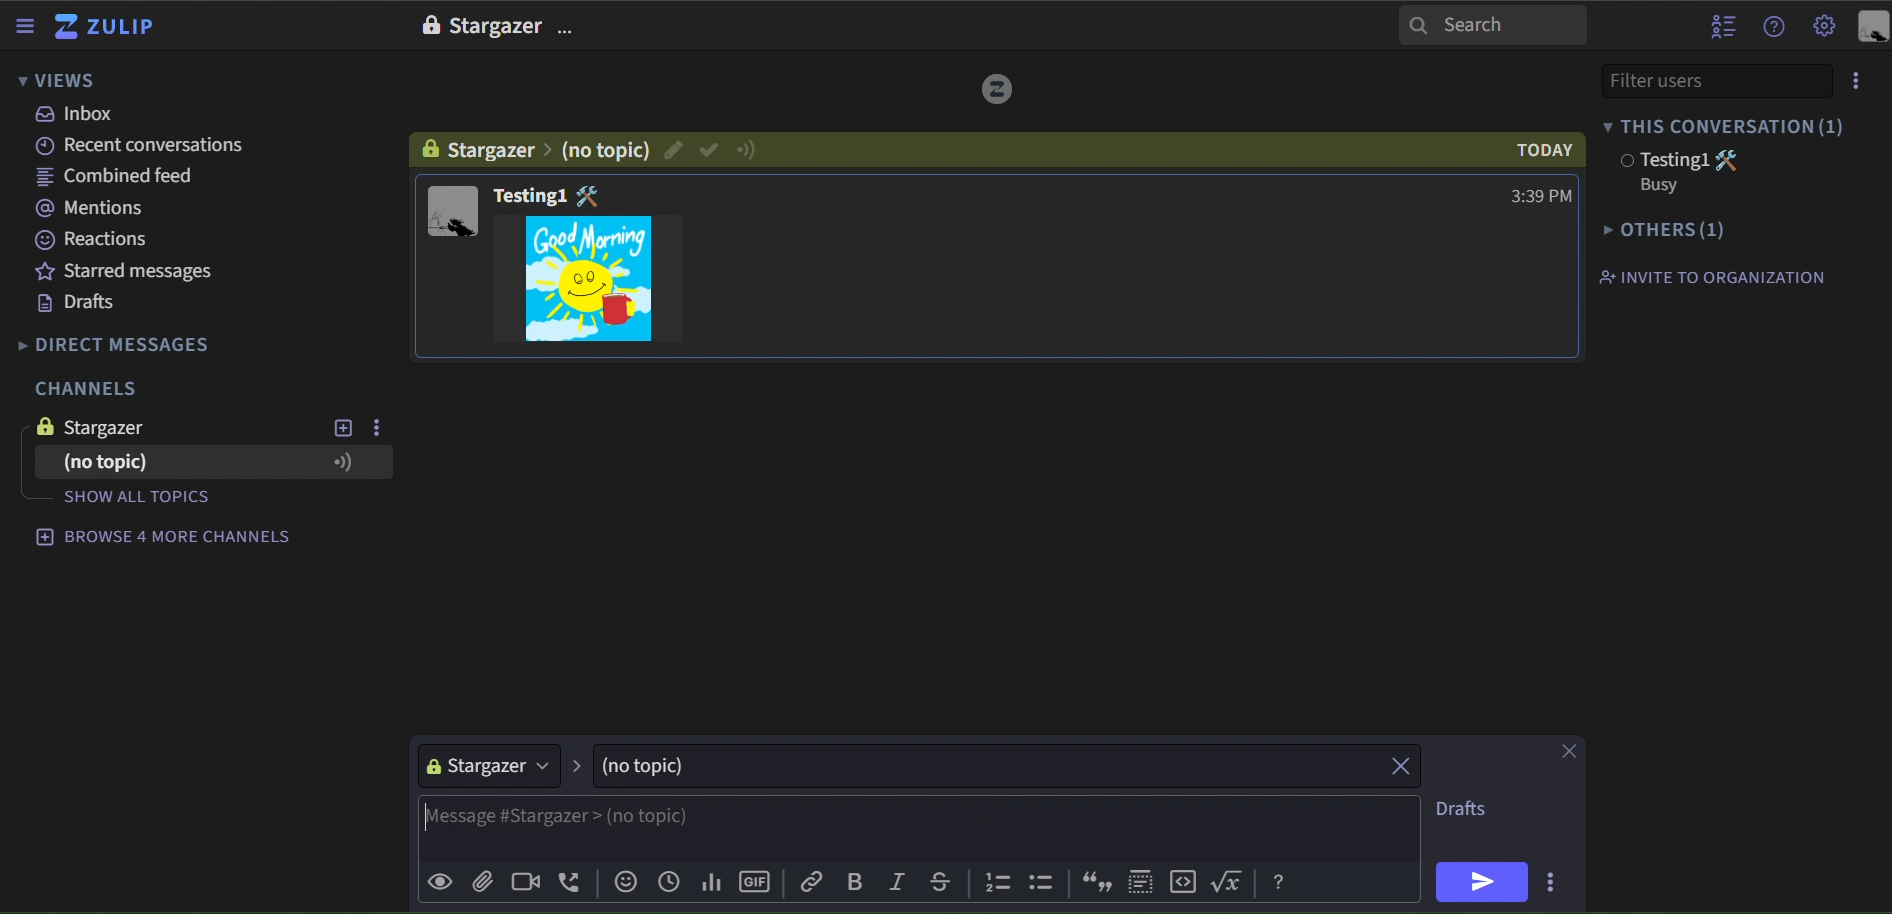  What do you see at coordinates (109, 28) in the screenshot?
I see `zulip` at bounding box center [109, 28].